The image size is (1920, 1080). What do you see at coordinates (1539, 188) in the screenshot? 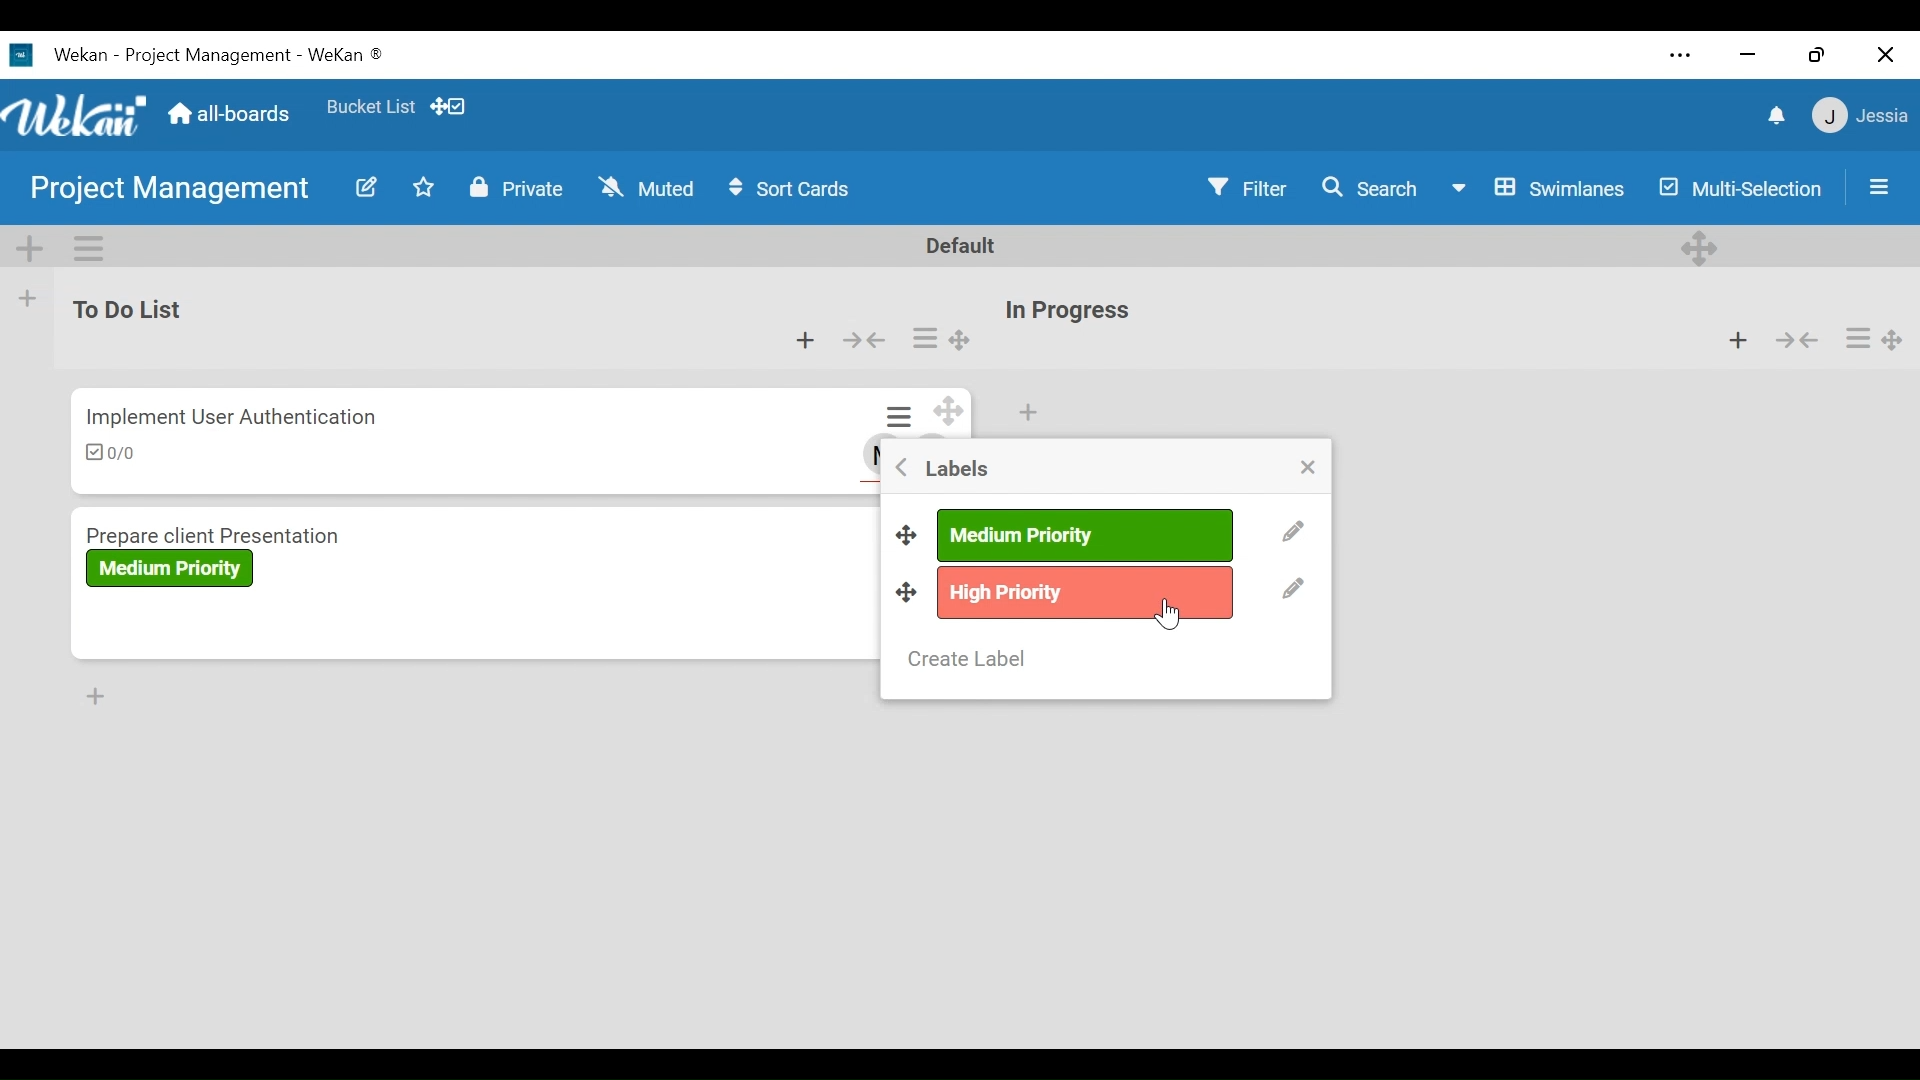
I see `Board View` at bounding box center [1539, 188].